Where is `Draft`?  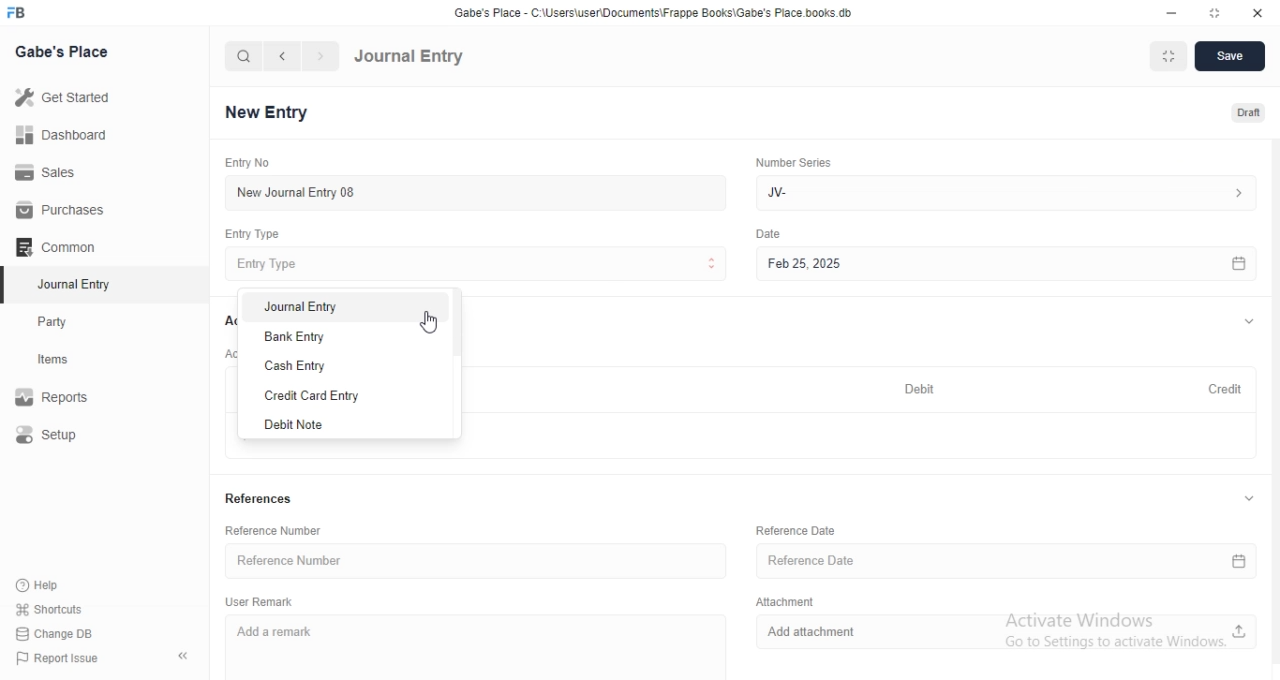 Draft is located at coordinates (1238, 111).